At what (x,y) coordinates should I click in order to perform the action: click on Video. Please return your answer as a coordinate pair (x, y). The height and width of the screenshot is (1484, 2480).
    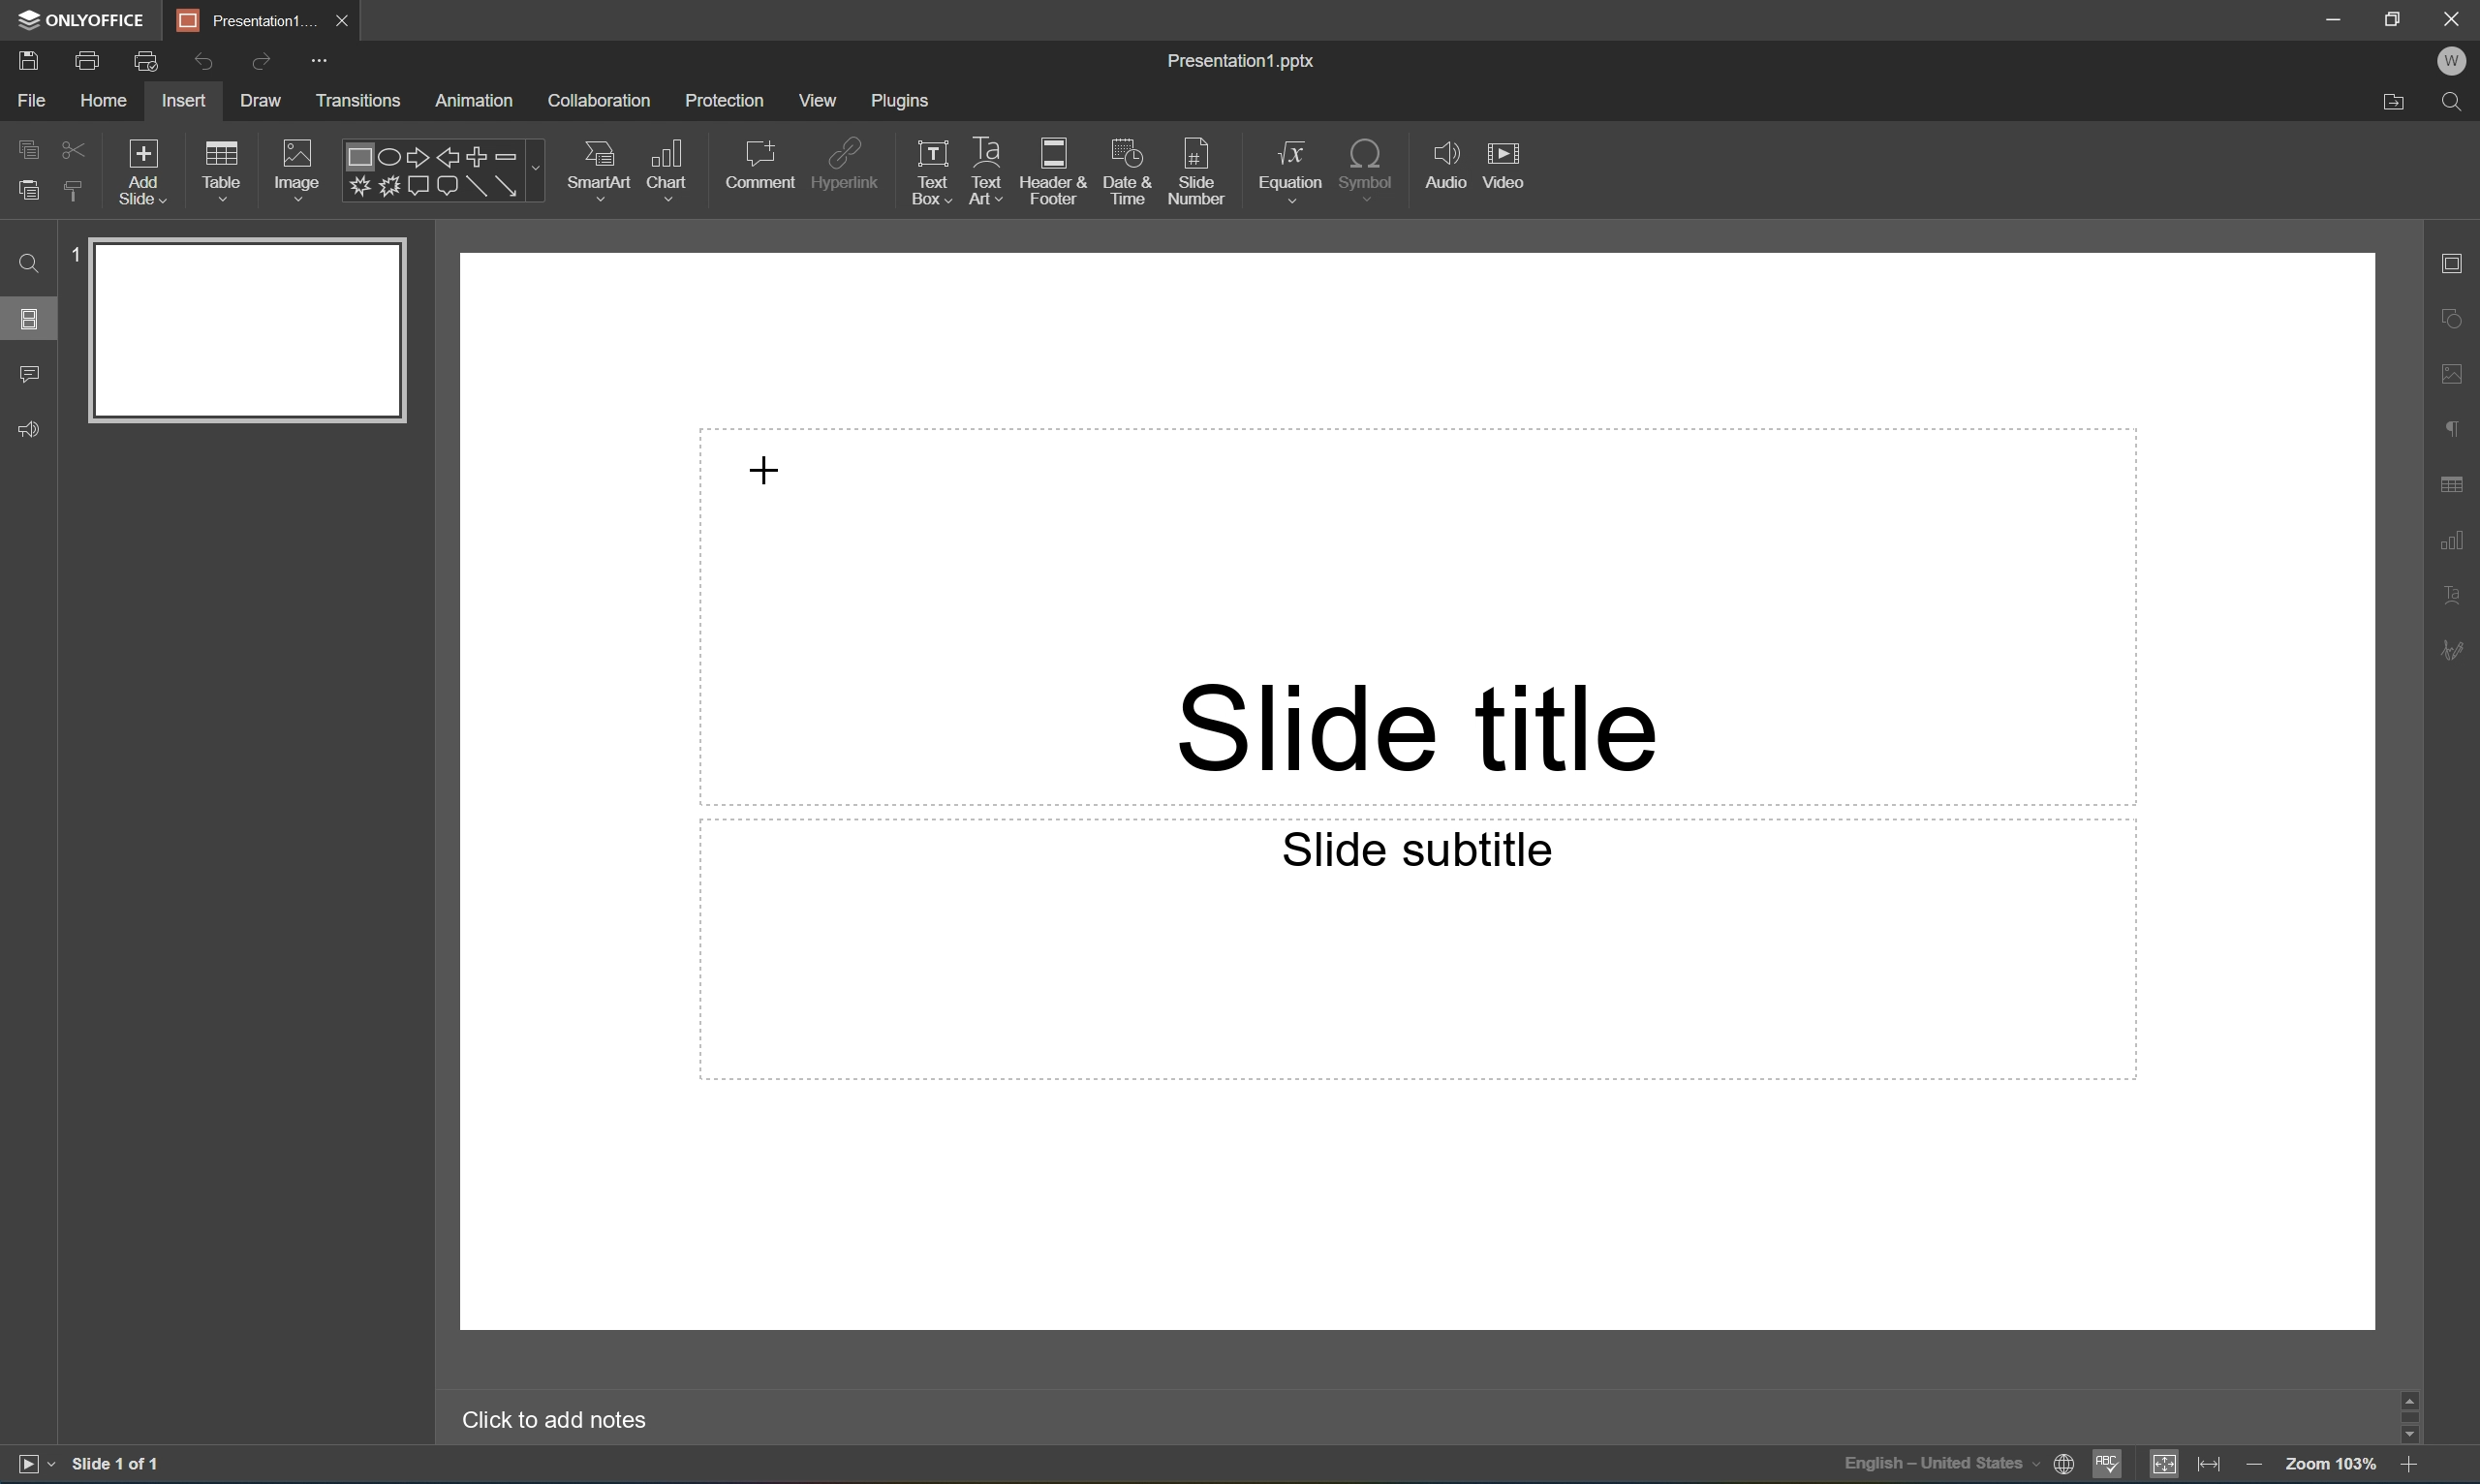
    Looking at the image, I should click on (1502, 163).